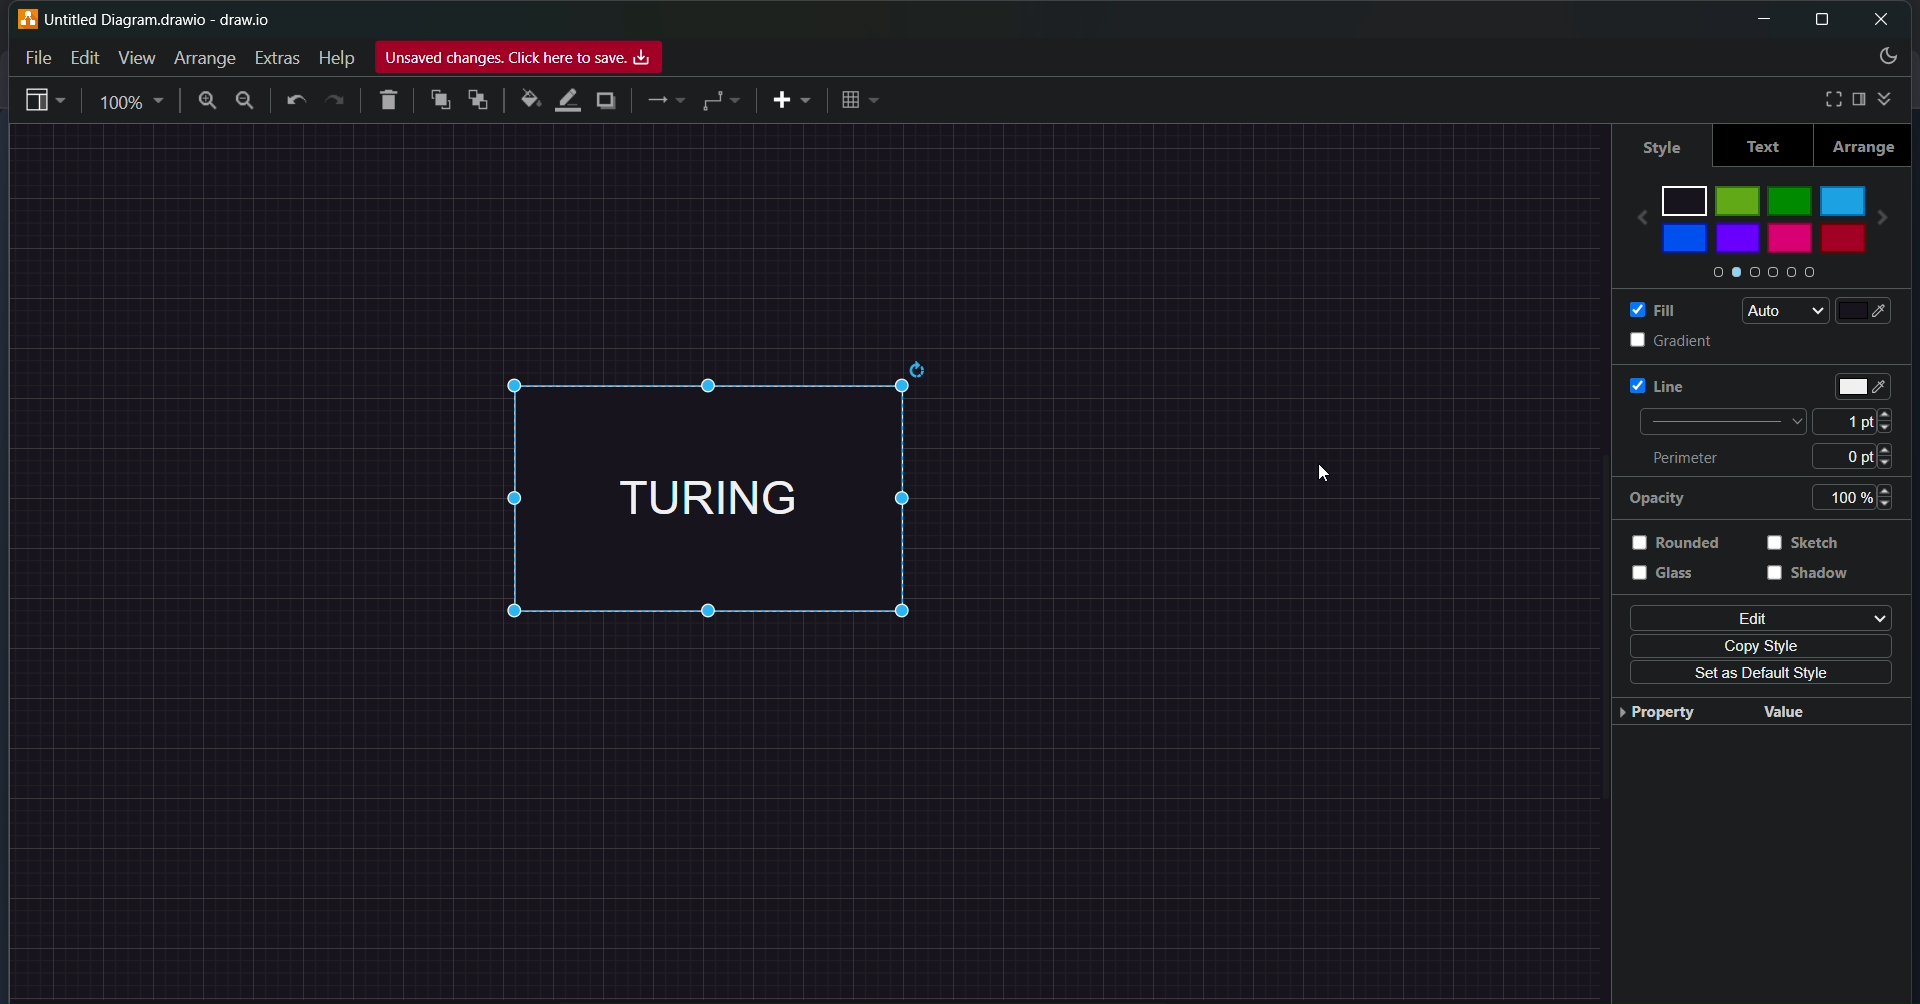 This screenshot has width=1920, height=1004. What do you see at coordinates (1781, 710) in the screenshot?
I see `Value` at bounding box center [1781, 710].